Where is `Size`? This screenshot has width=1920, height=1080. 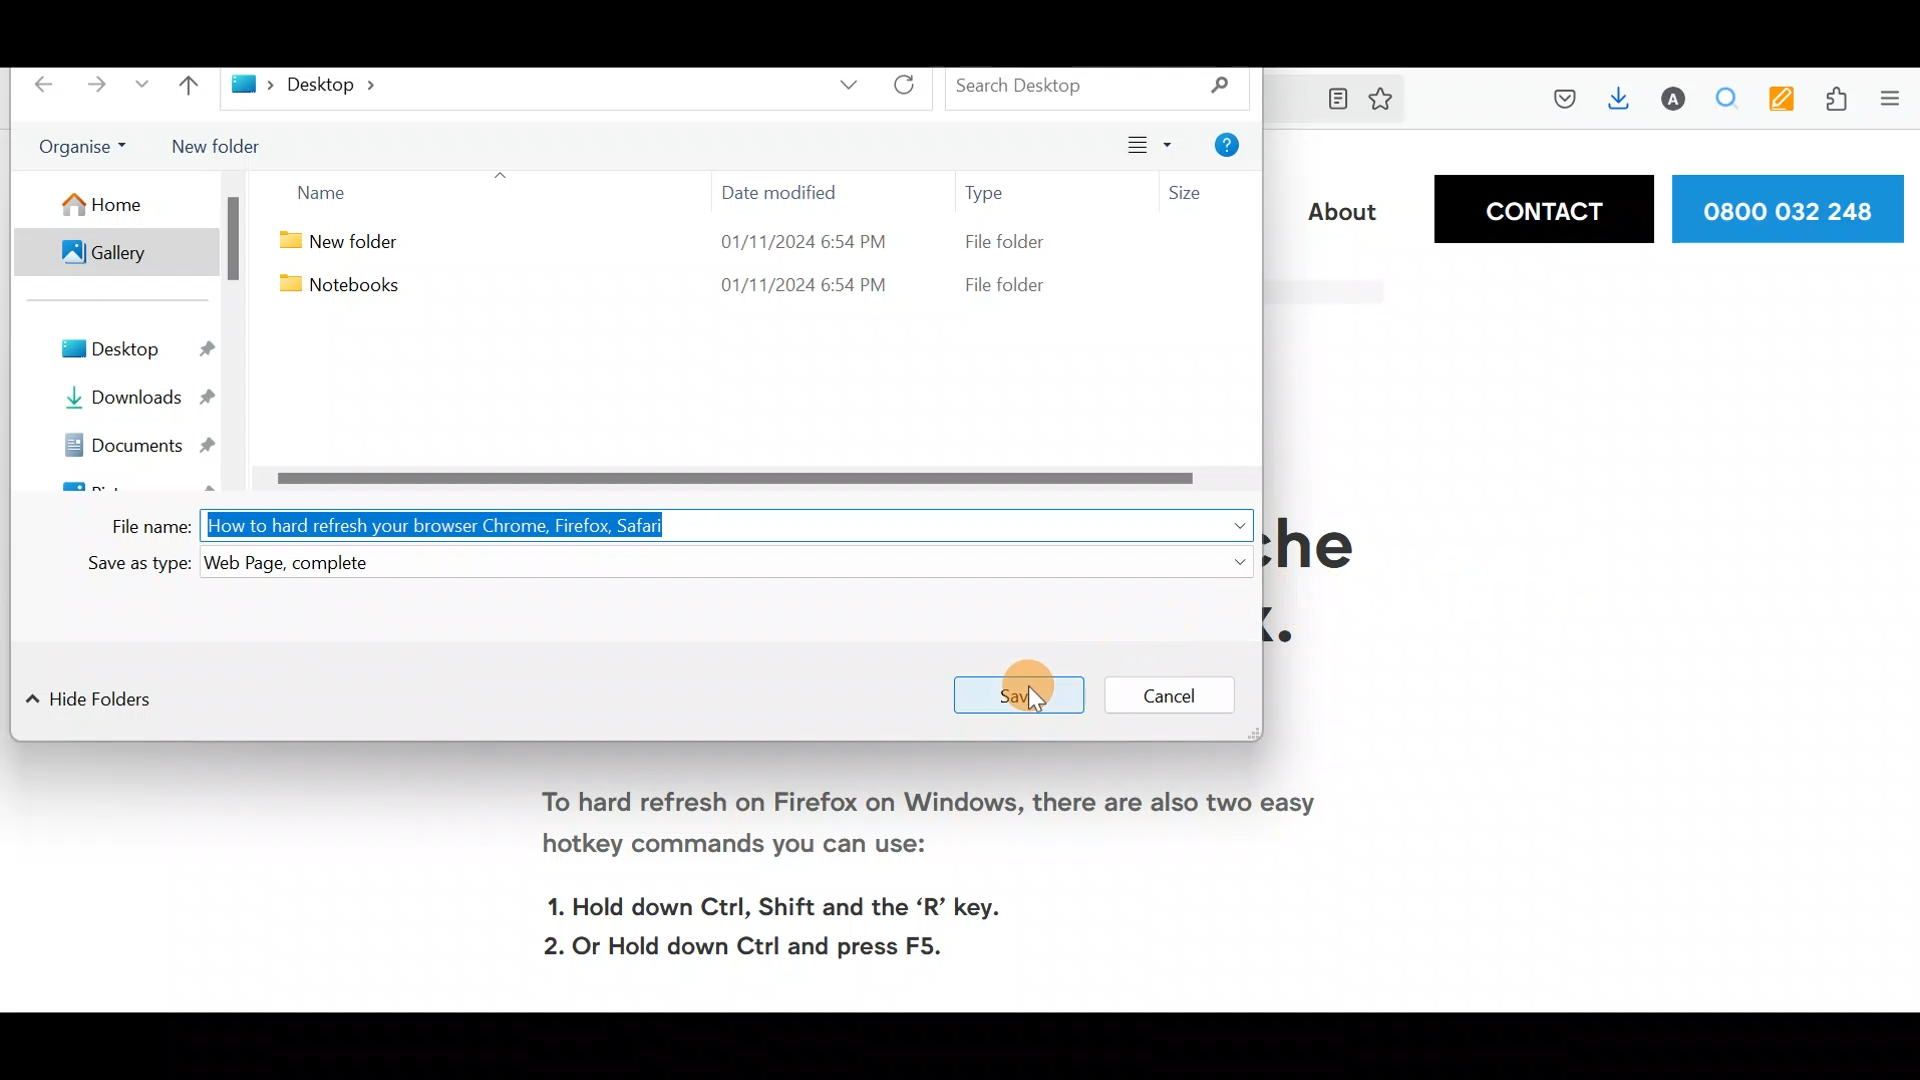
Size is located at coordinates (1205, 188).